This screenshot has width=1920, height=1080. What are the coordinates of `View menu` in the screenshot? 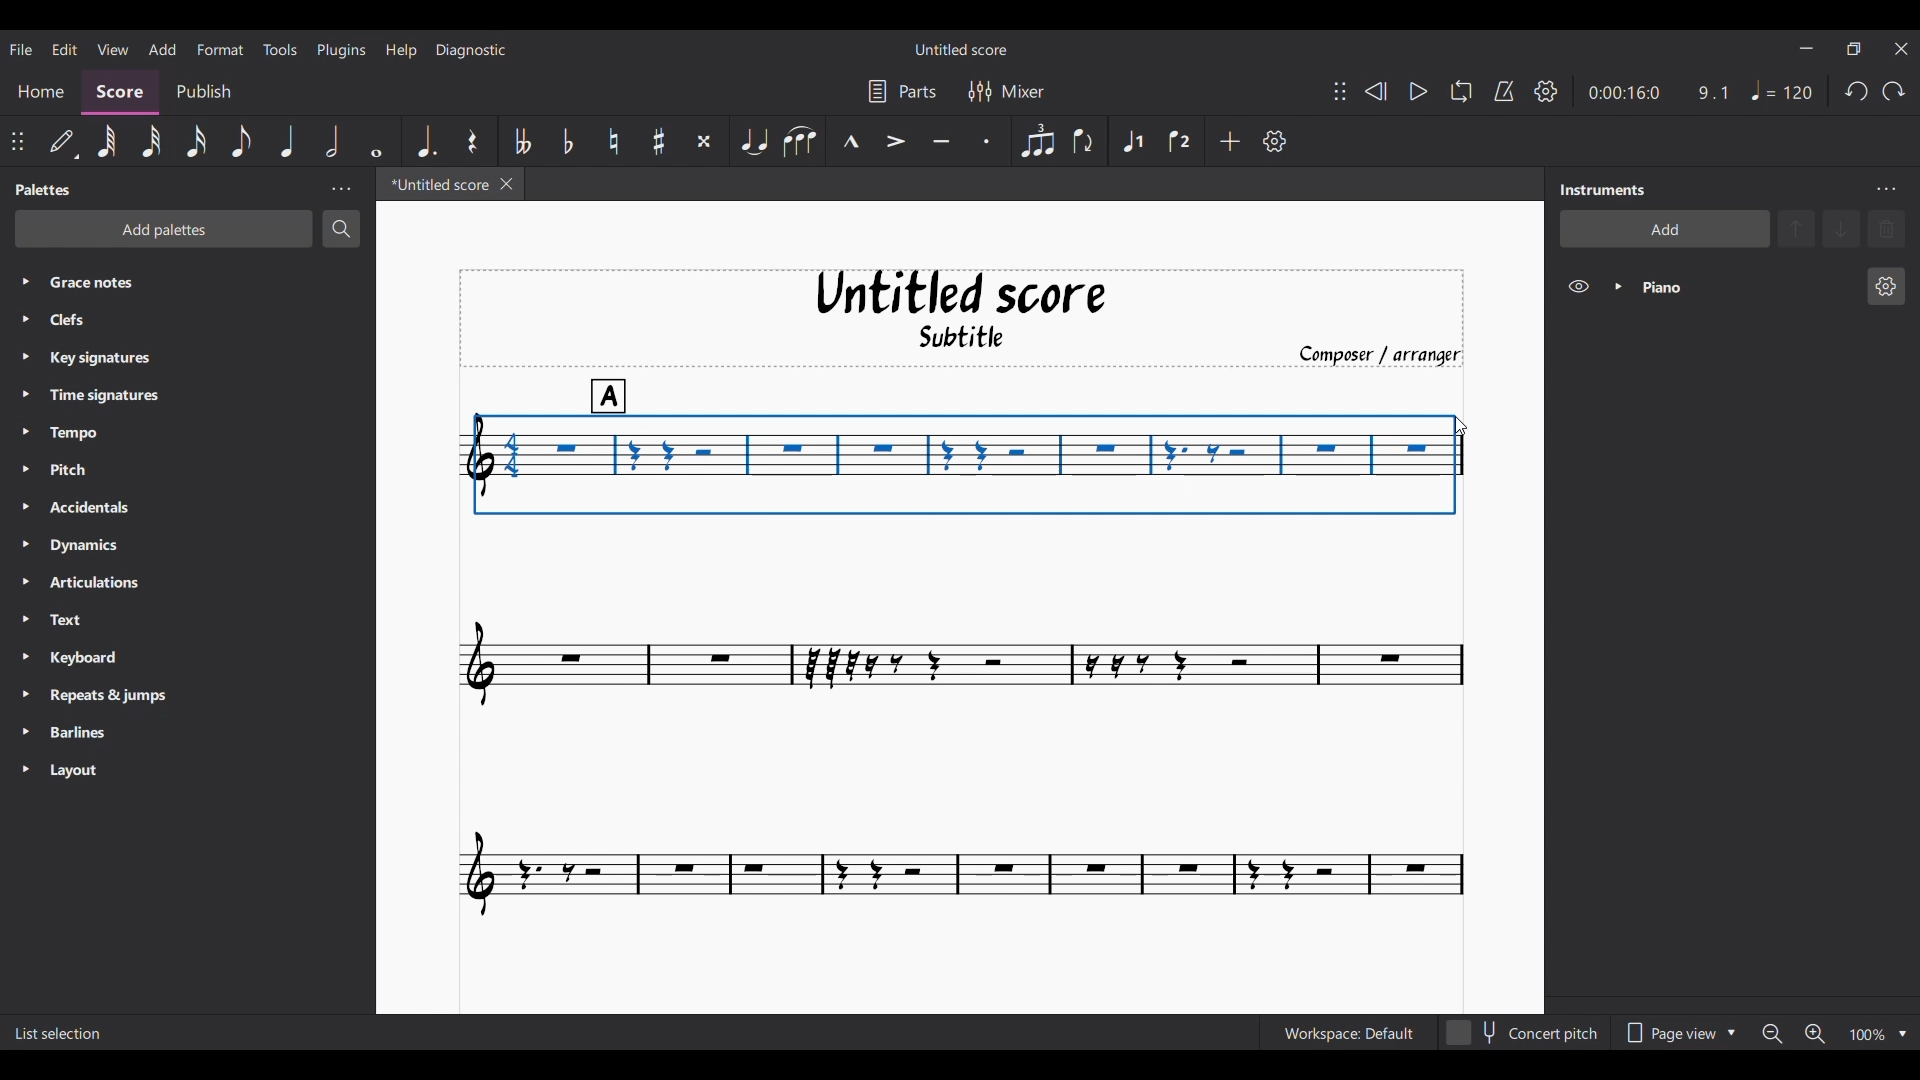 It's located at (111, 48).